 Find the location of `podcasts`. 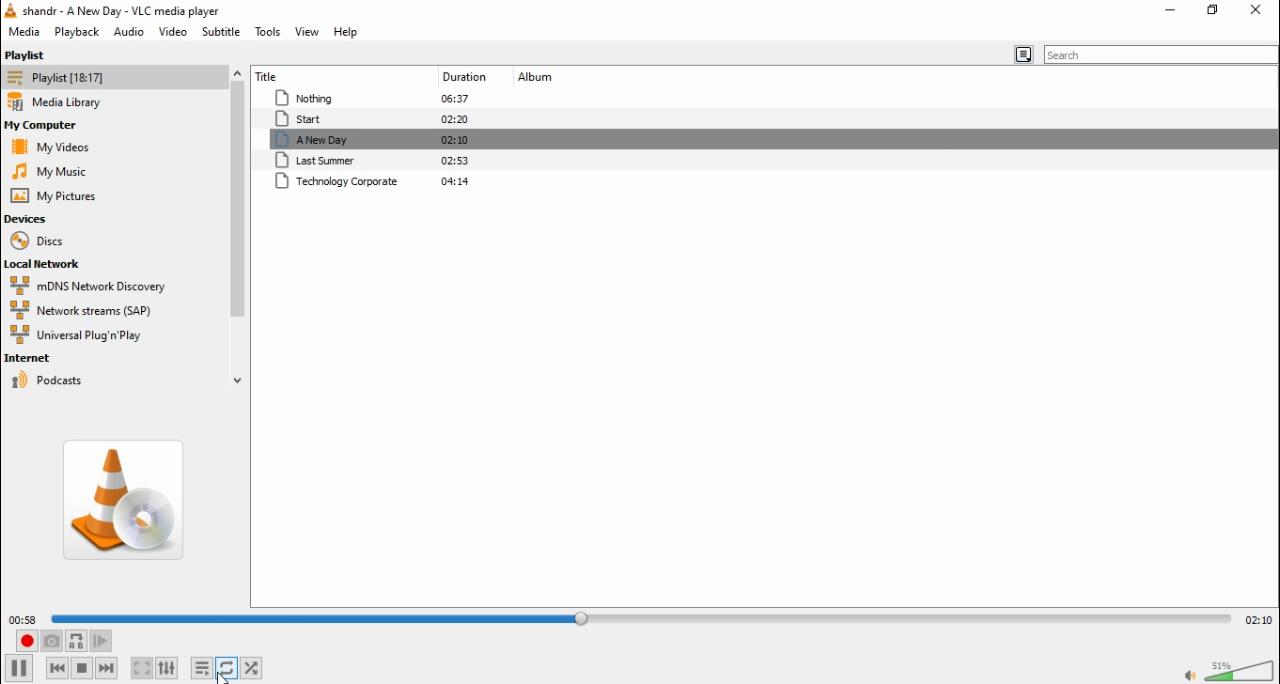

podcasts is located at coordinates (75, 379).